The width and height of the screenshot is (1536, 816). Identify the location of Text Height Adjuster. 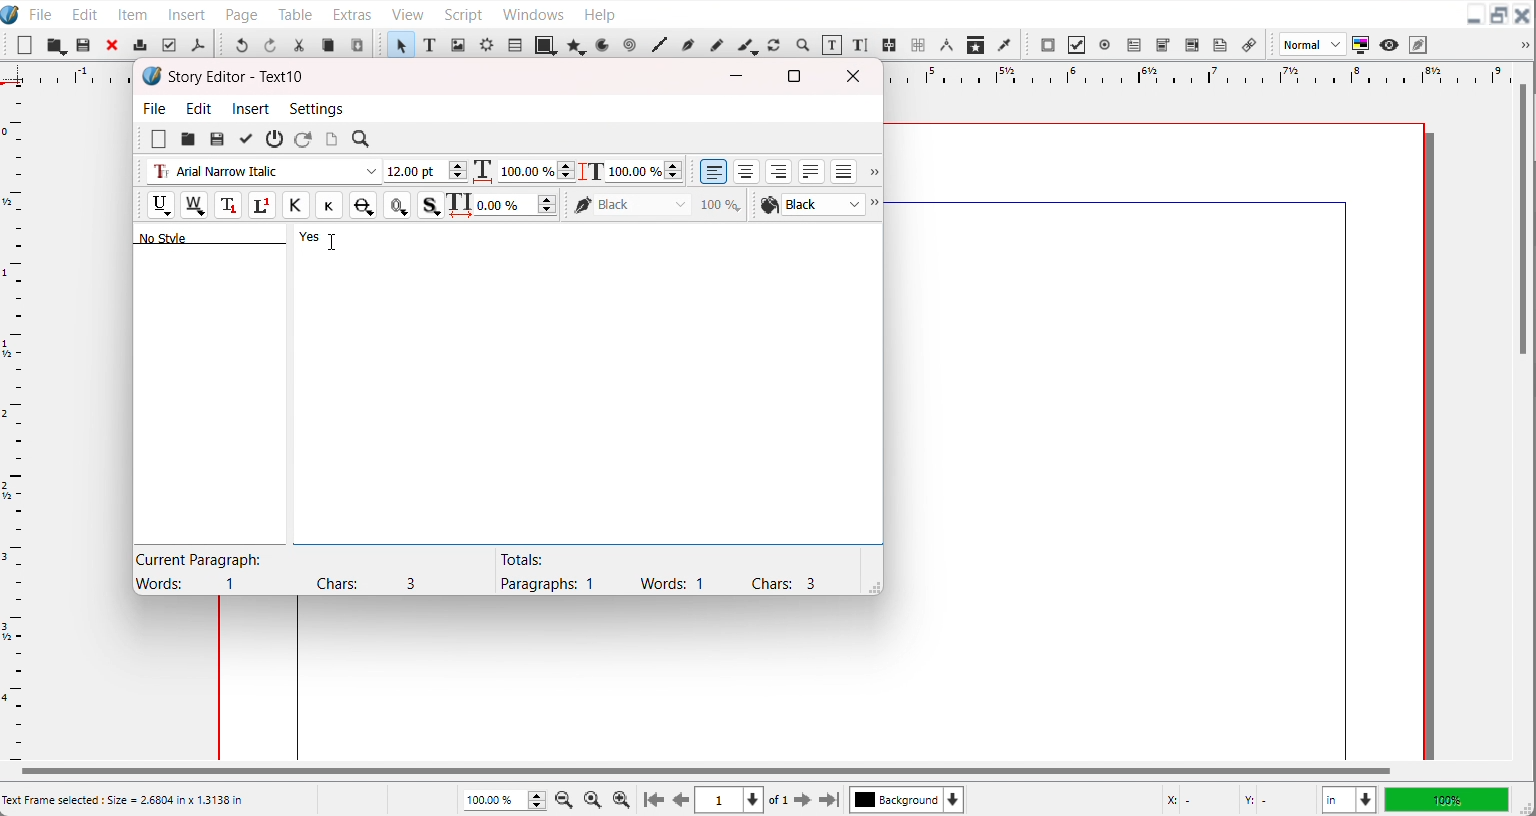
(644, 171).